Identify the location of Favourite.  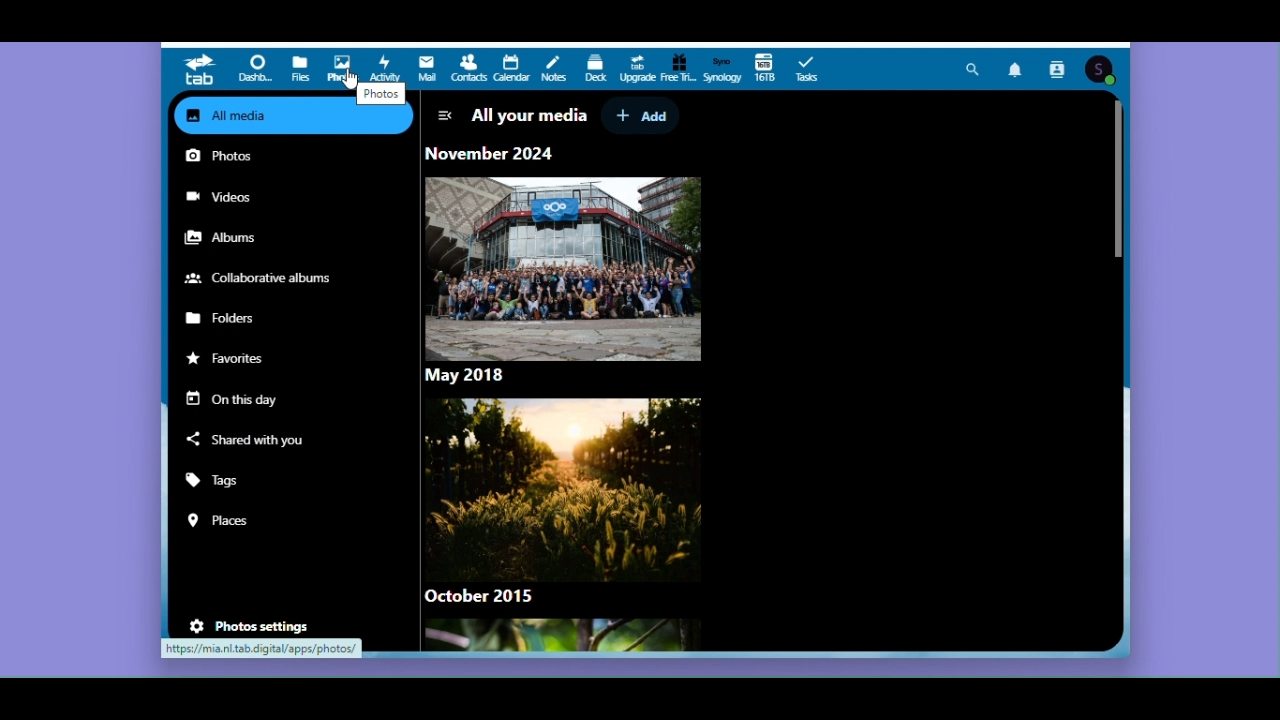
(228, 358).